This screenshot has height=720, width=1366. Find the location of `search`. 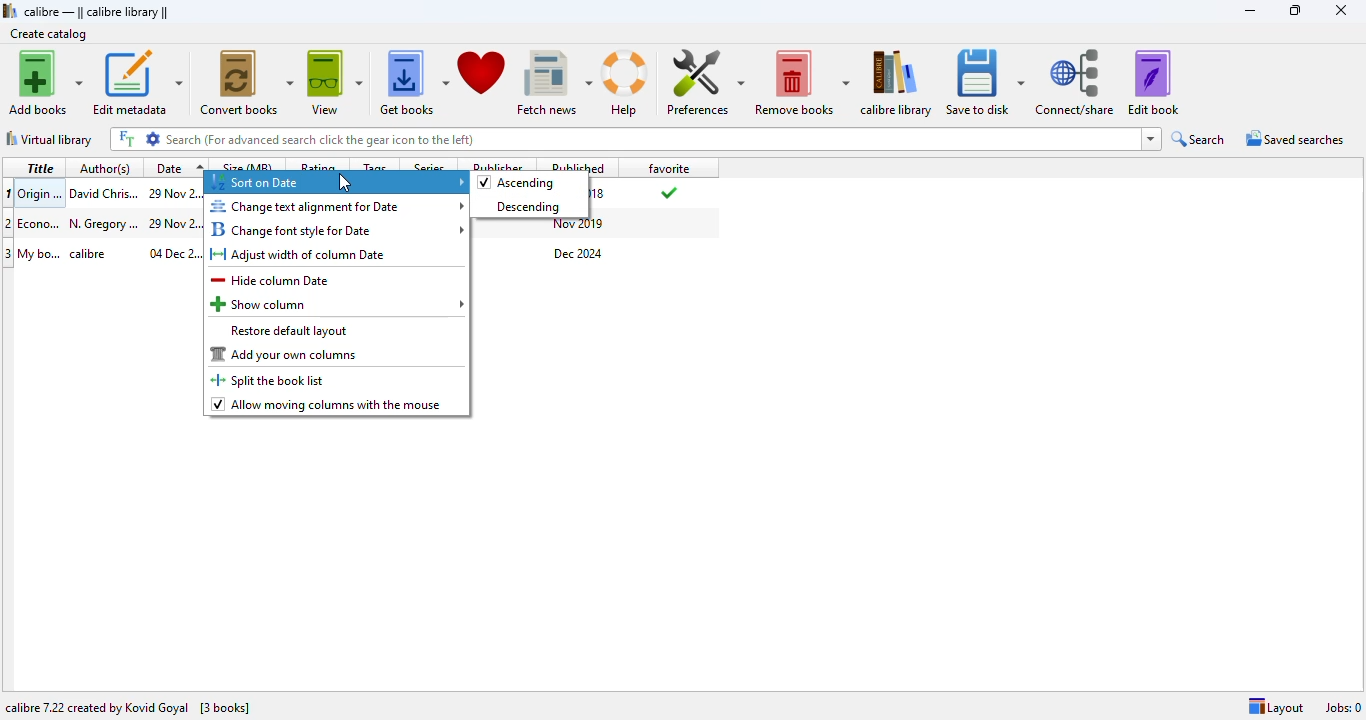

search is located at coordinates (652, 139).